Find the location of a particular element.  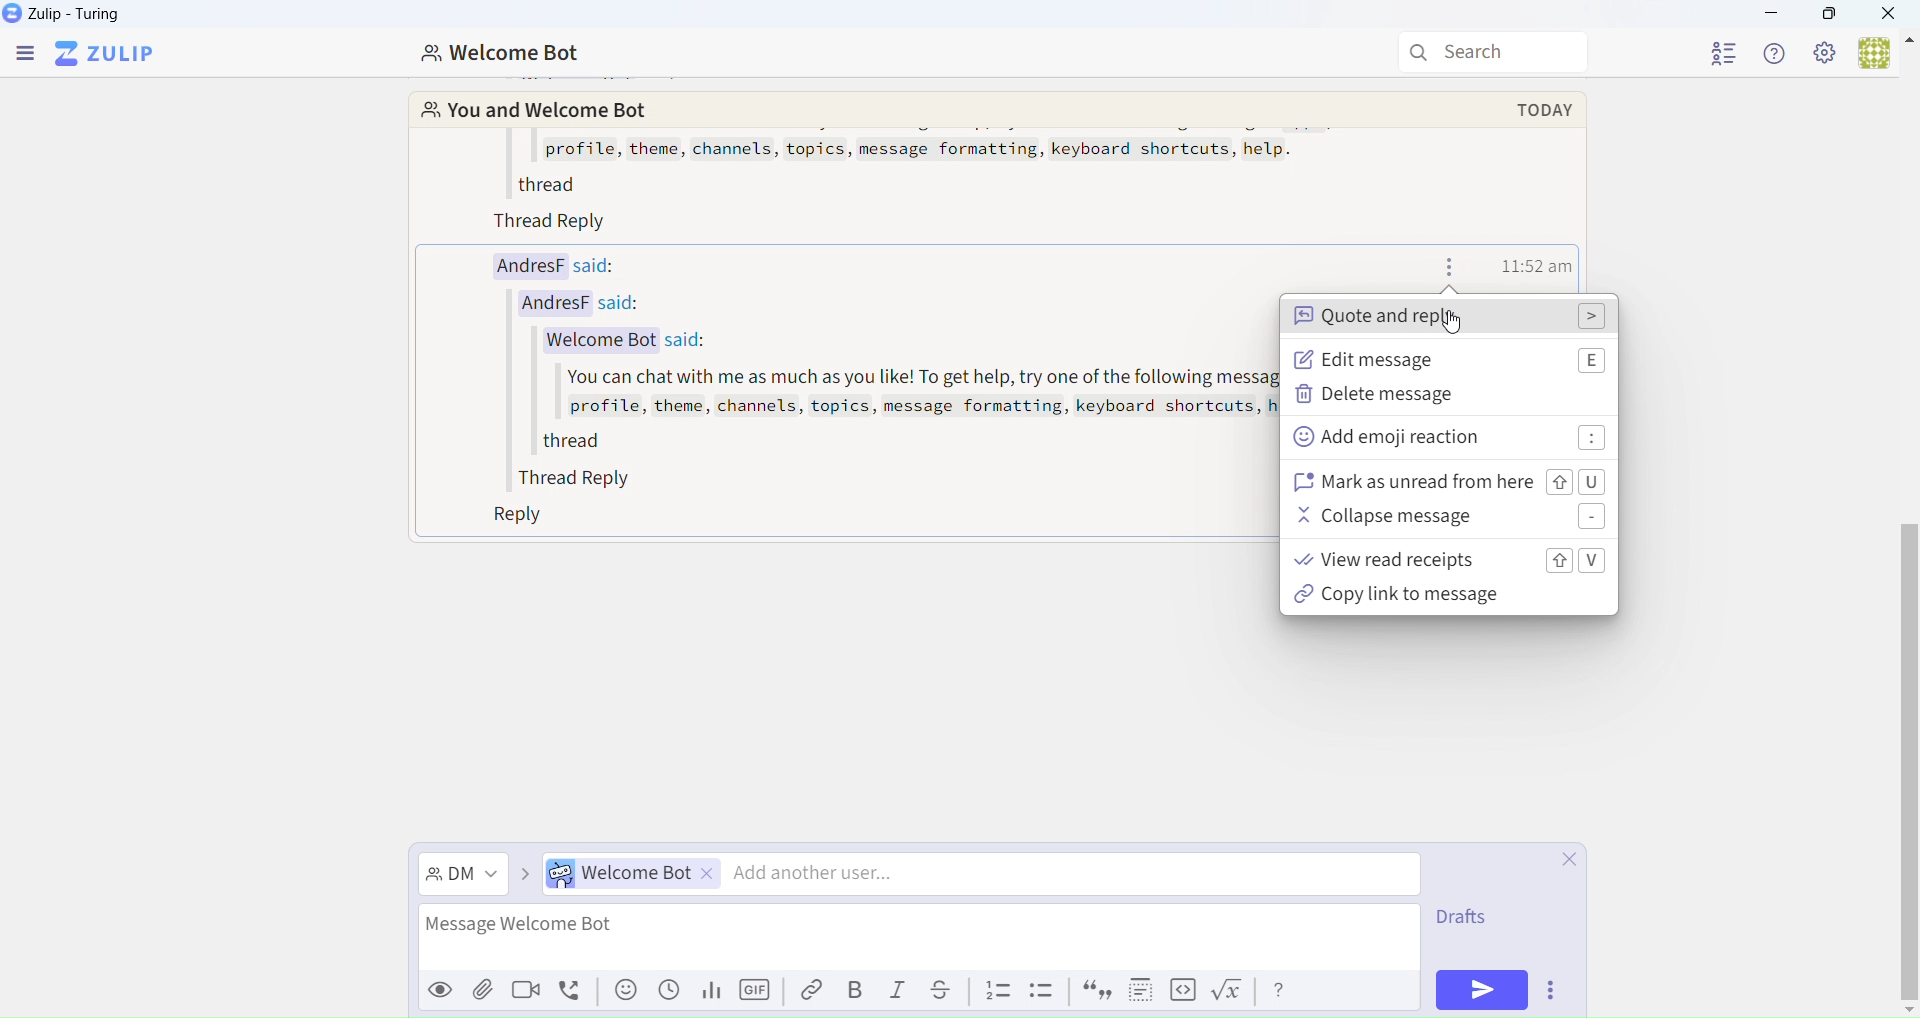

copy link to message is located at coordinates (1449, 596).